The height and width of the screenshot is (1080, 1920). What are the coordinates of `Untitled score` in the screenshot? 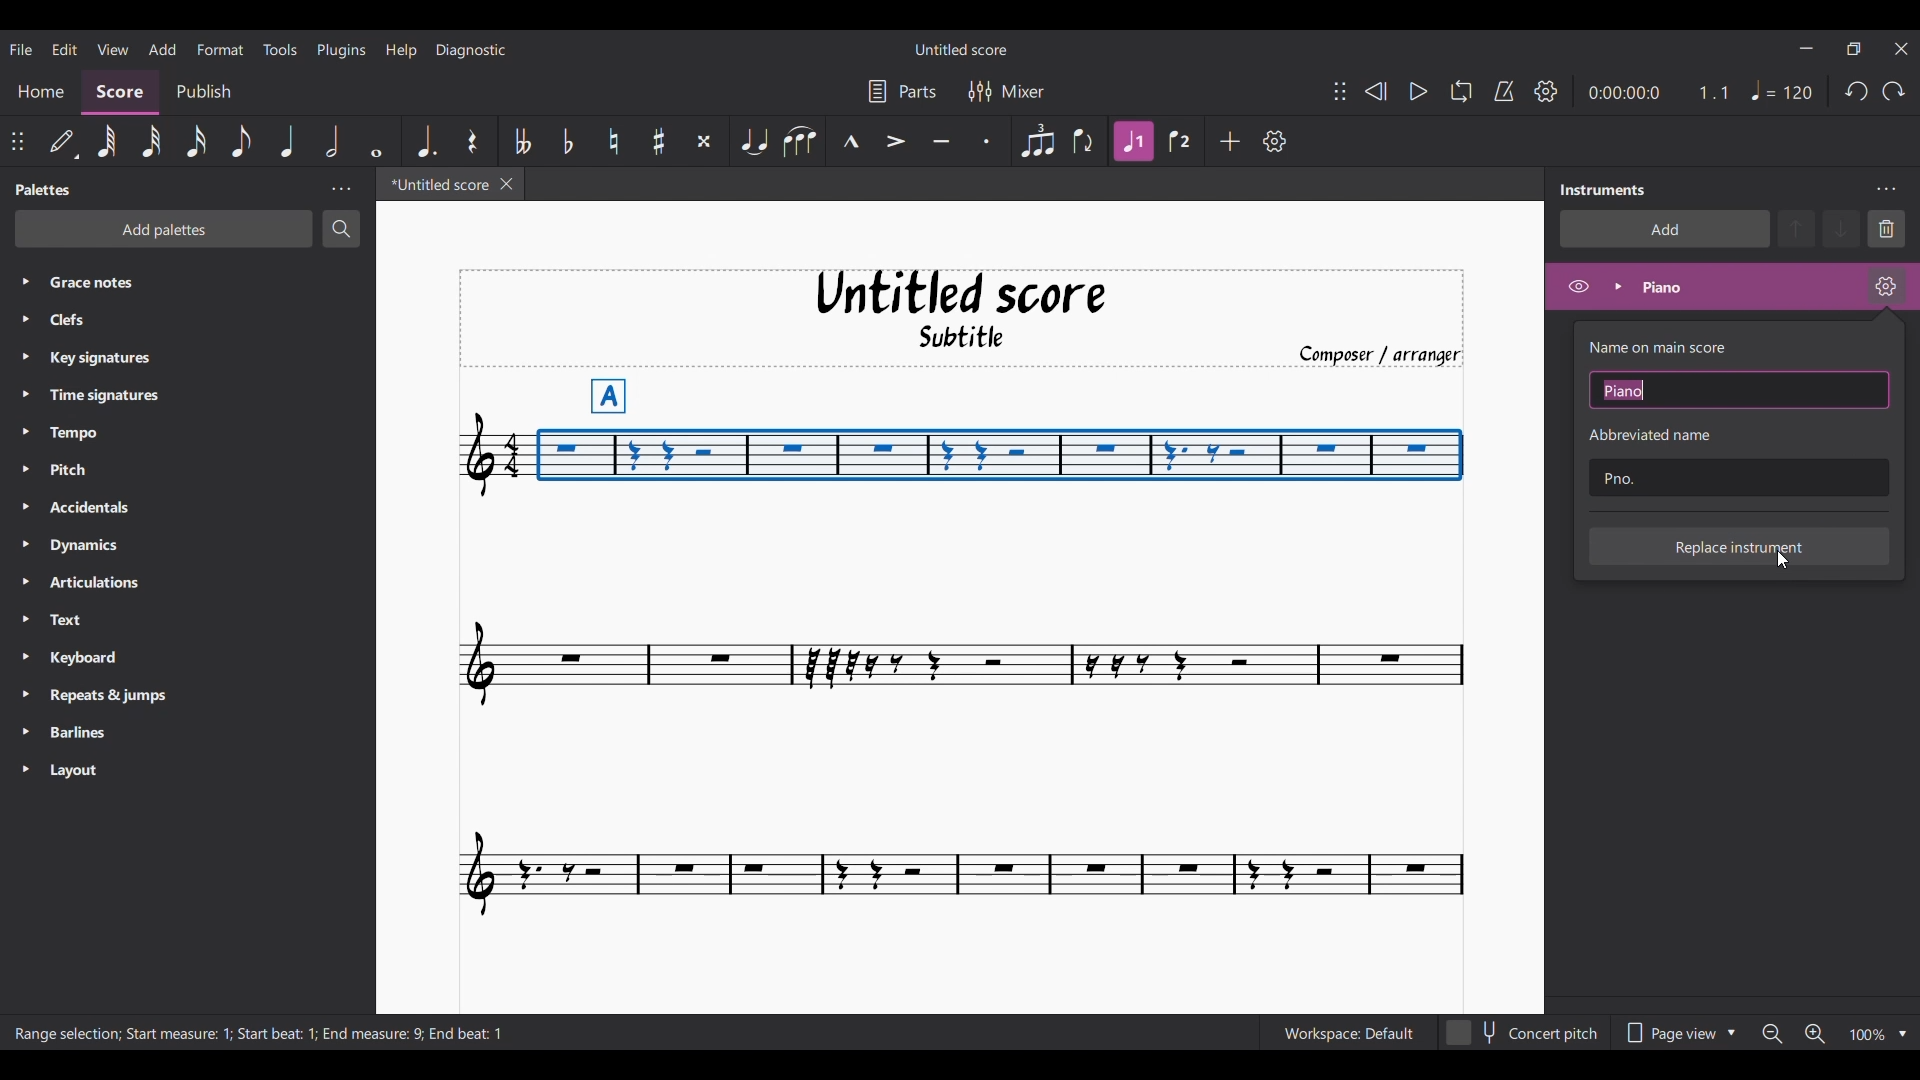 It's located at (961, 293).